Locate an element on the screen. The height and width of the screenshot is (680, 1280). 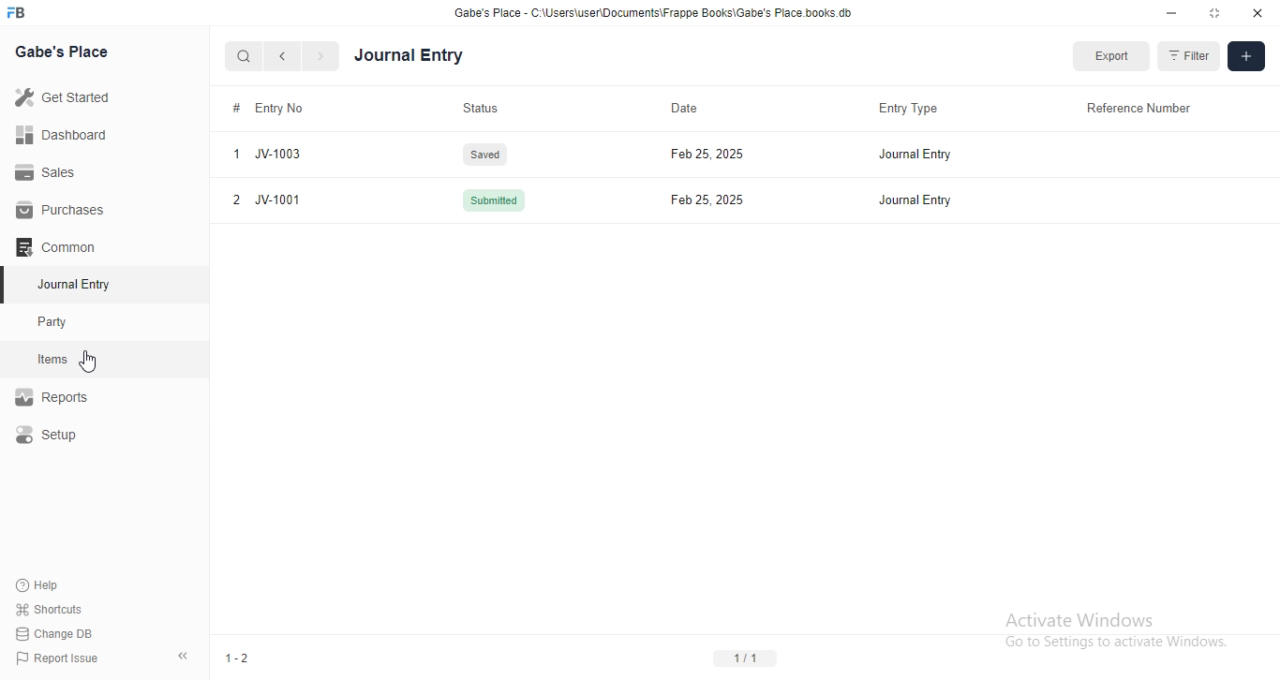
Purchases is located at coordinates (66, 210).